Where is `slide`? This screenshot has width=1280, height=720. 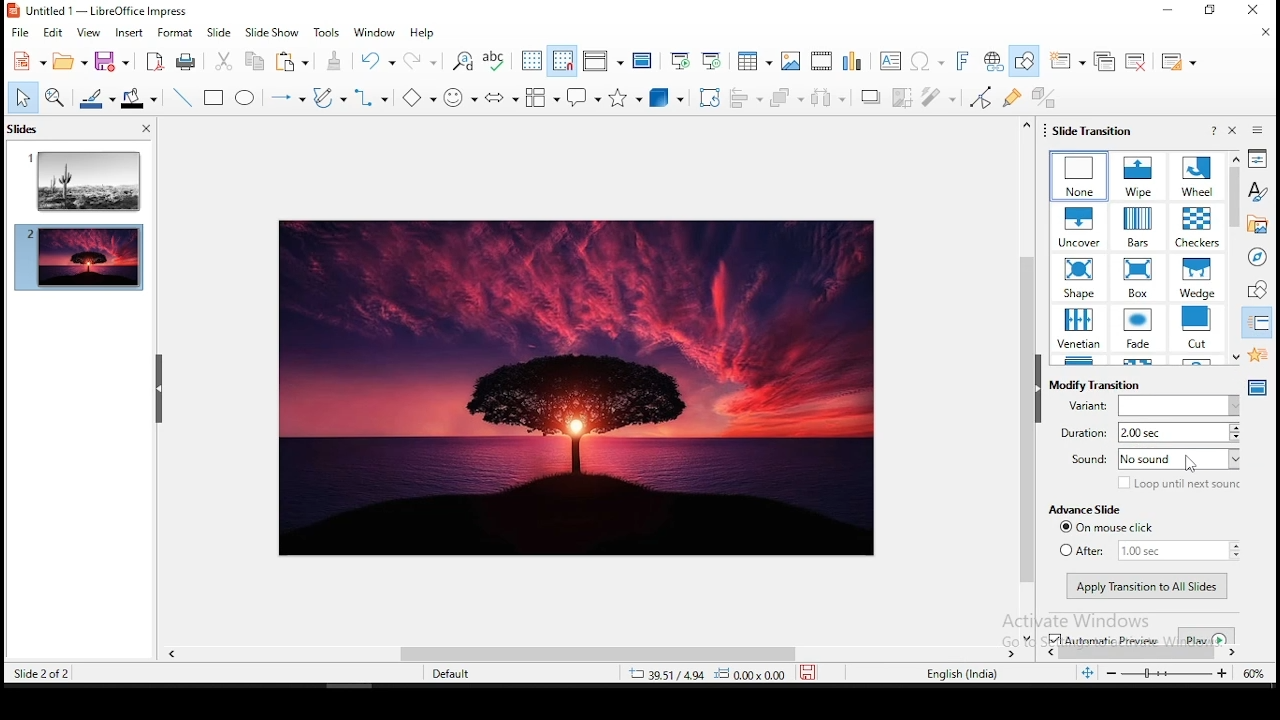 slide is located at coordinates (219, 33).